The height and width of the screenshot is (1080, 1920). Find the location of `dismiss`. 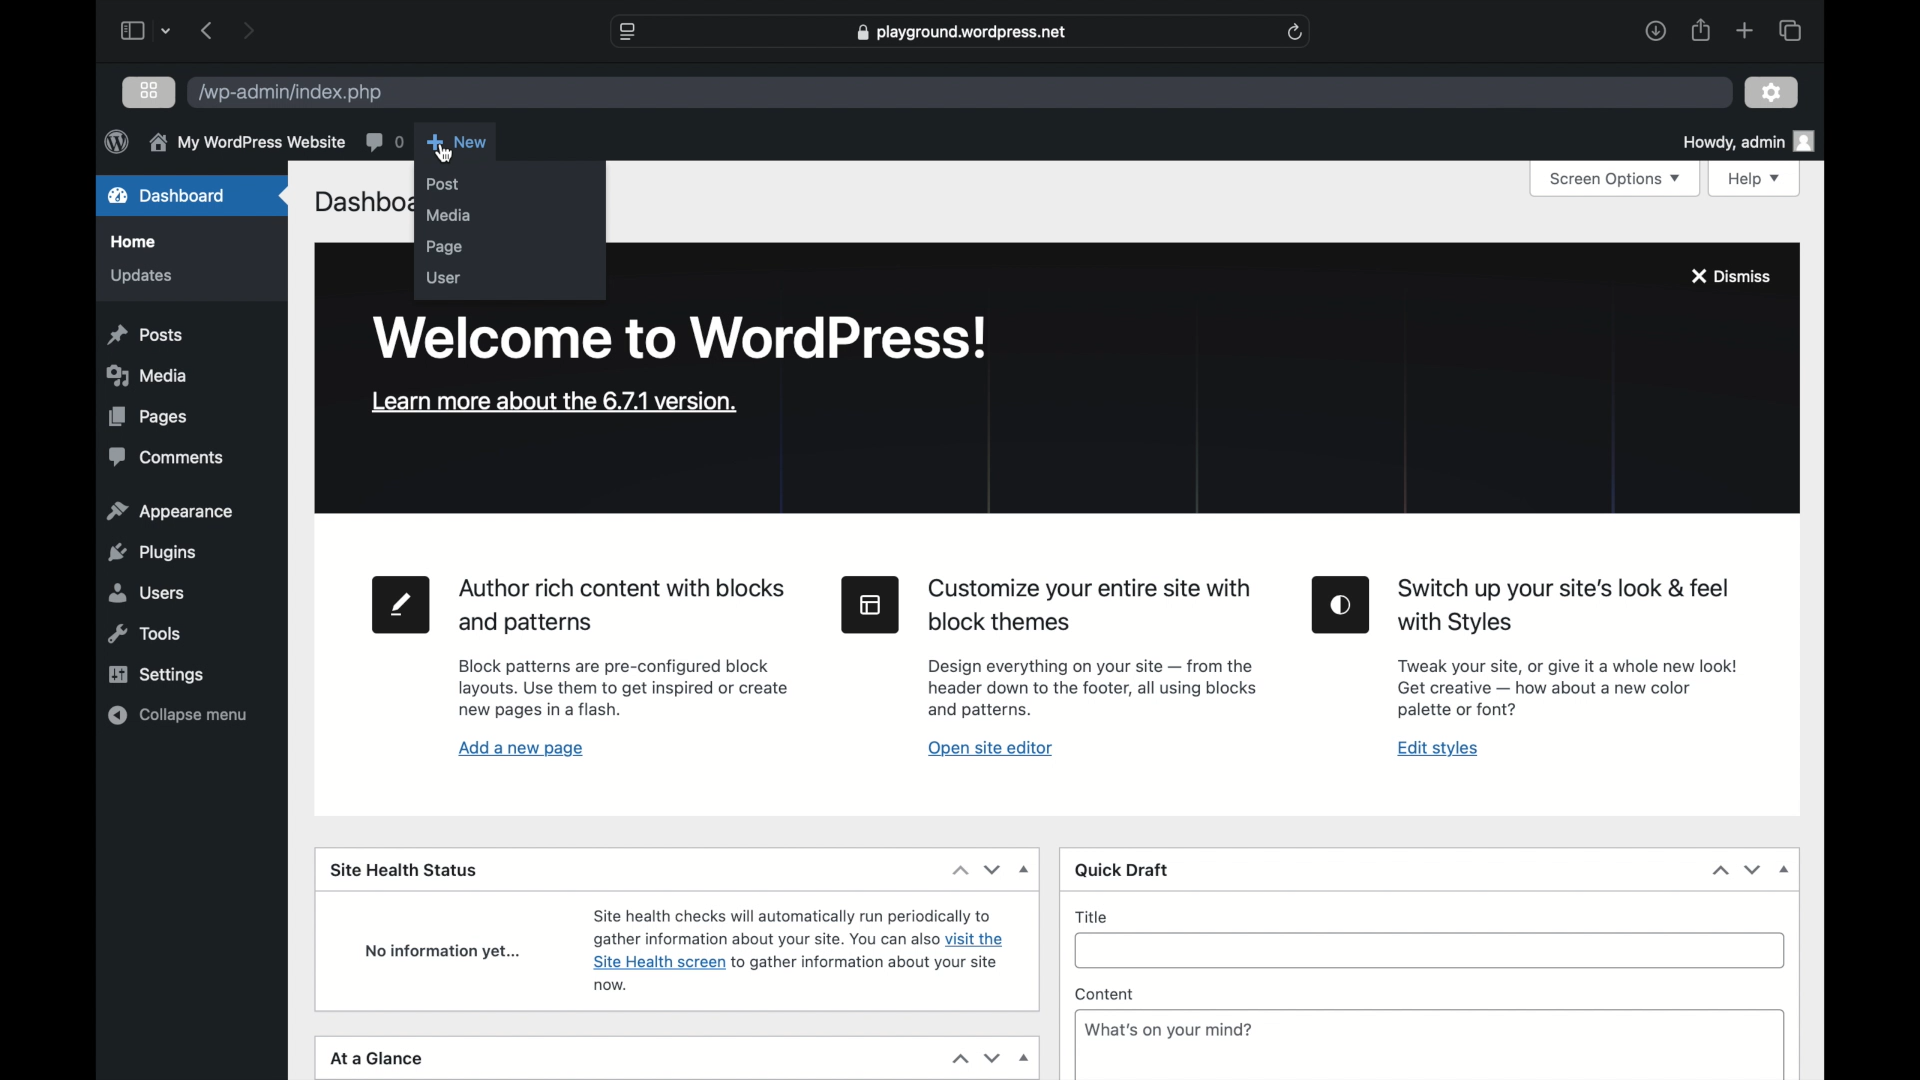

dismiss is located at coordinates (1732, 276).